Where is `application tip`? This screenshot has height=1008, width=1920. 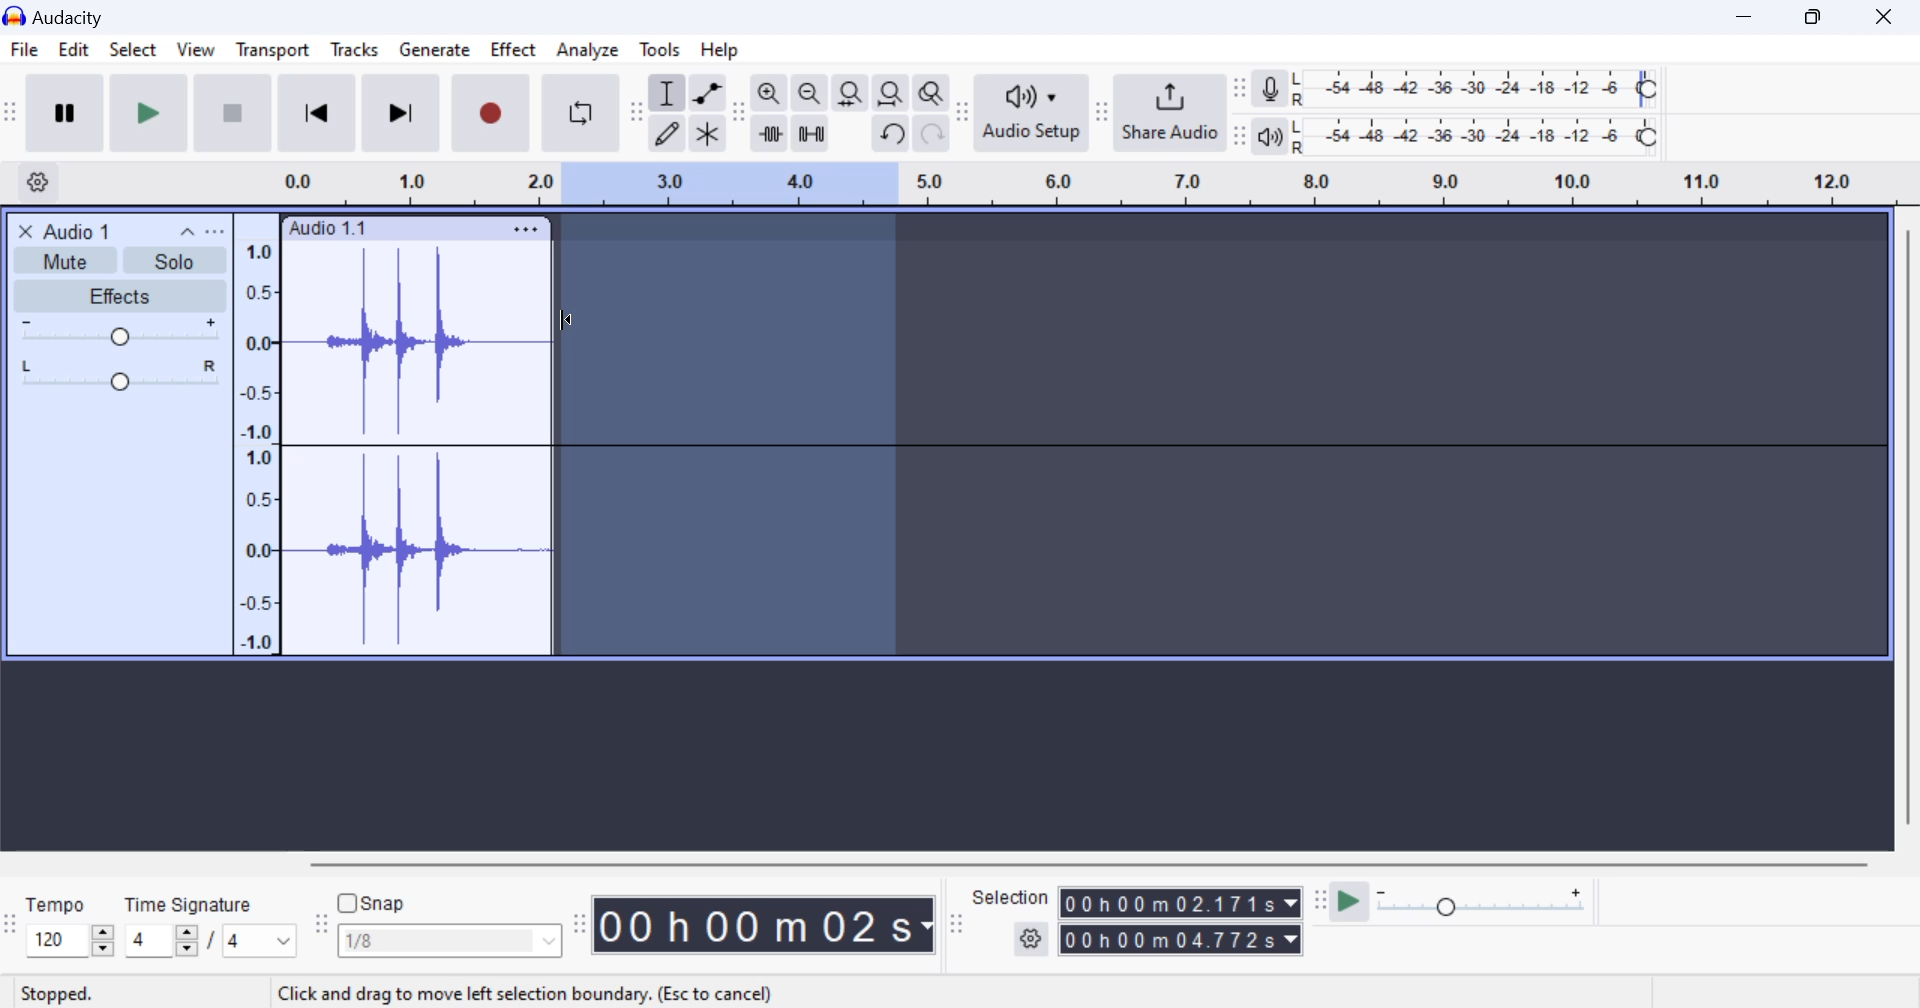
application tip is located at coordinates (524, 993).